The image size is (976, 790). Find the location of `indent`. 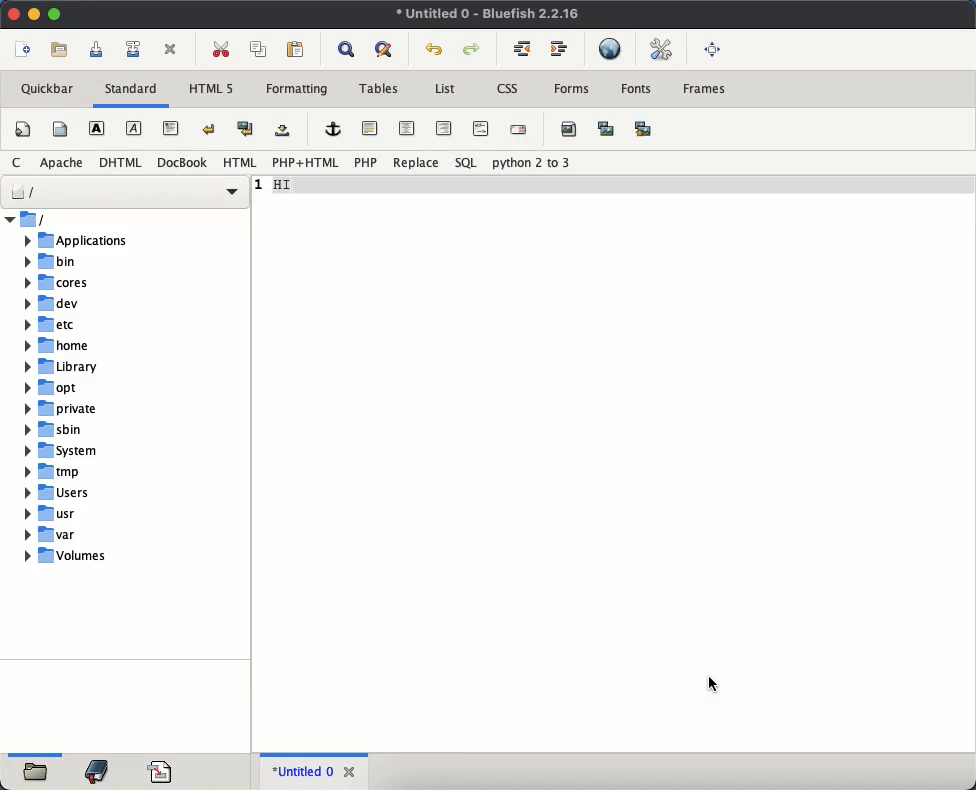

indent is located at coordinates (561, 50).